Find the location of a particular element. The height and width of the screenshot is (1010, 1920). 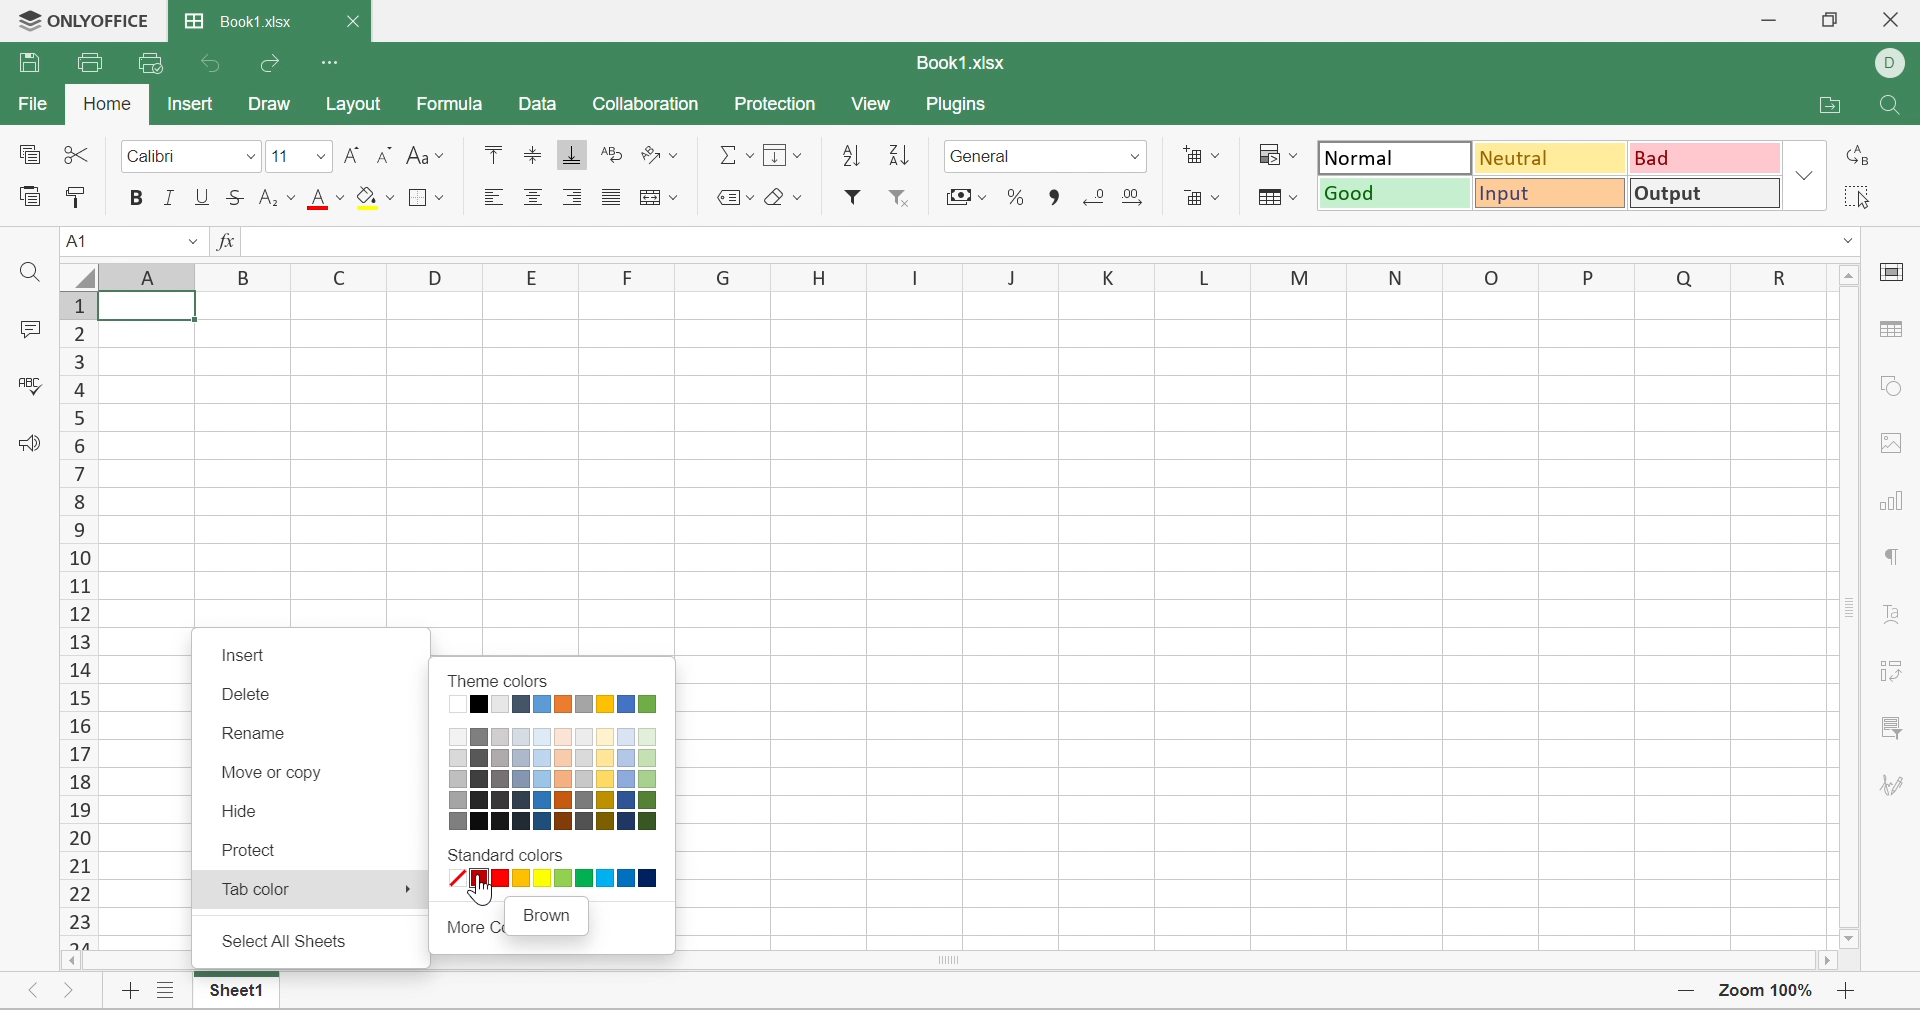

File is located at coordinates (34, 105).